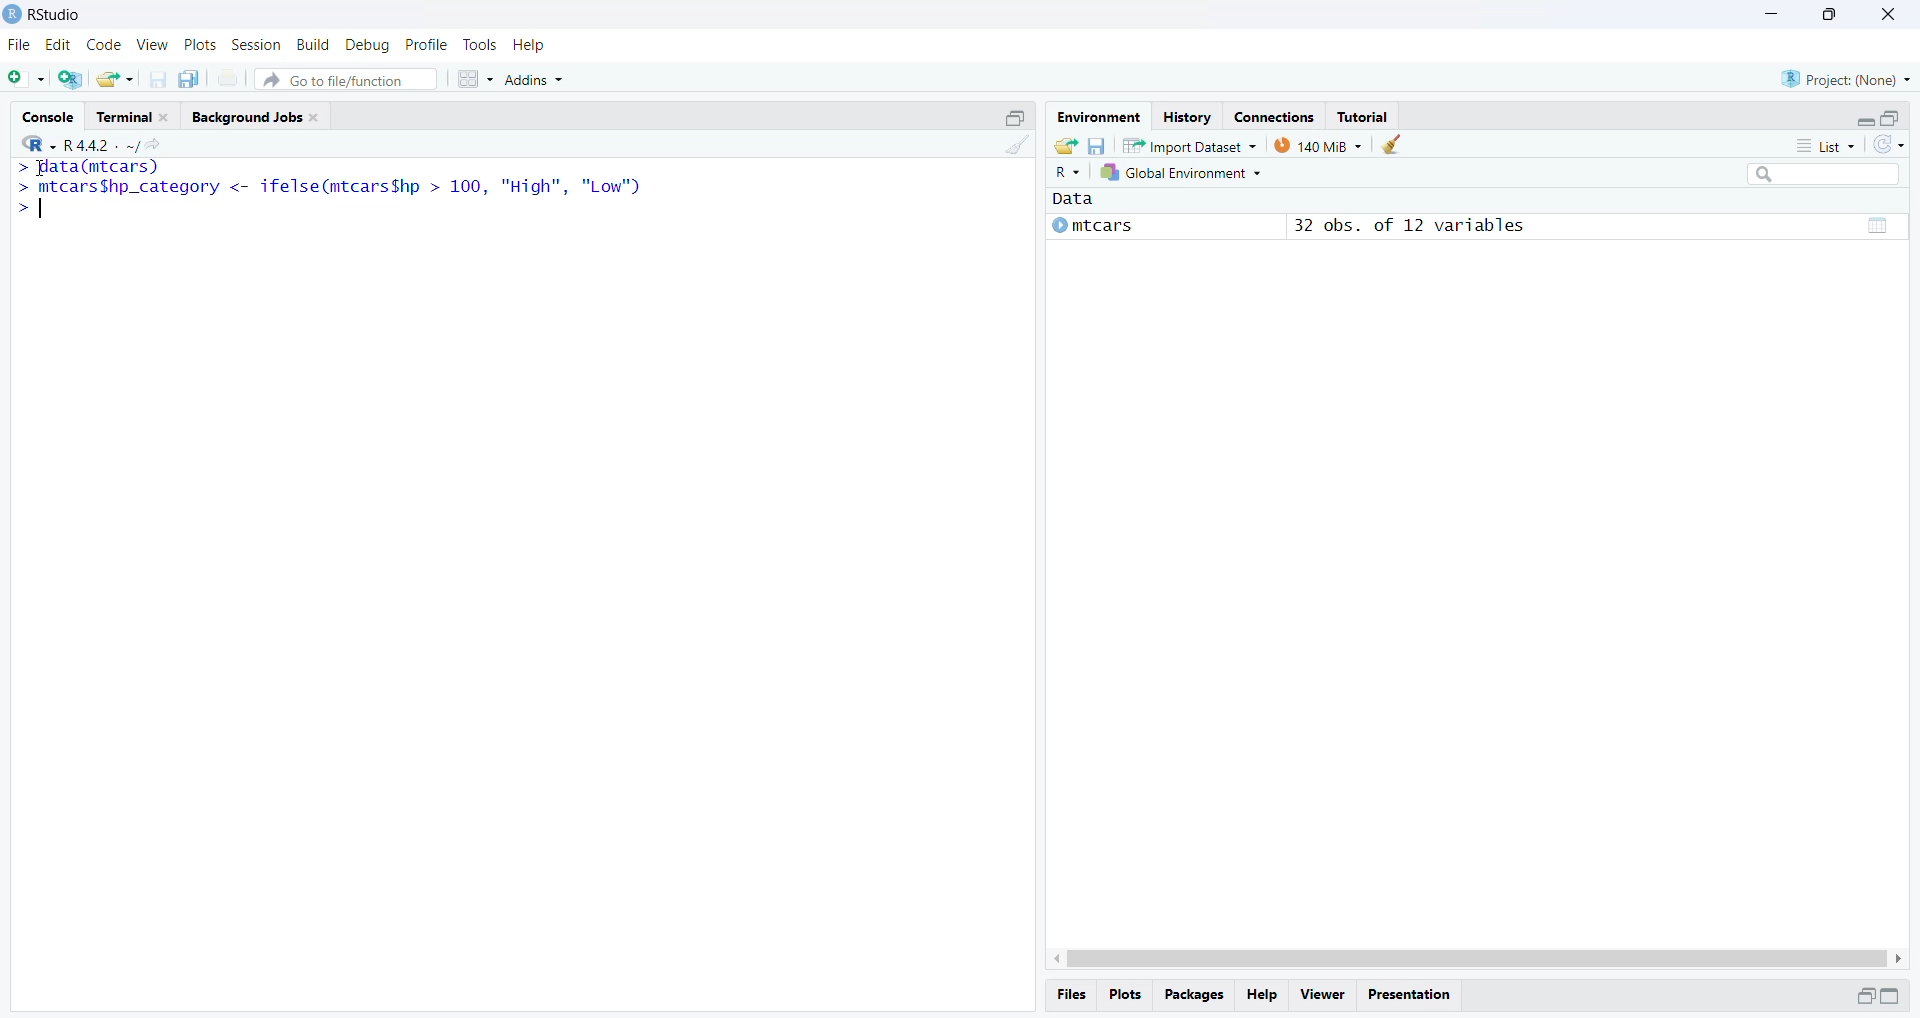  I want to click on Plots, so click(199, 46).